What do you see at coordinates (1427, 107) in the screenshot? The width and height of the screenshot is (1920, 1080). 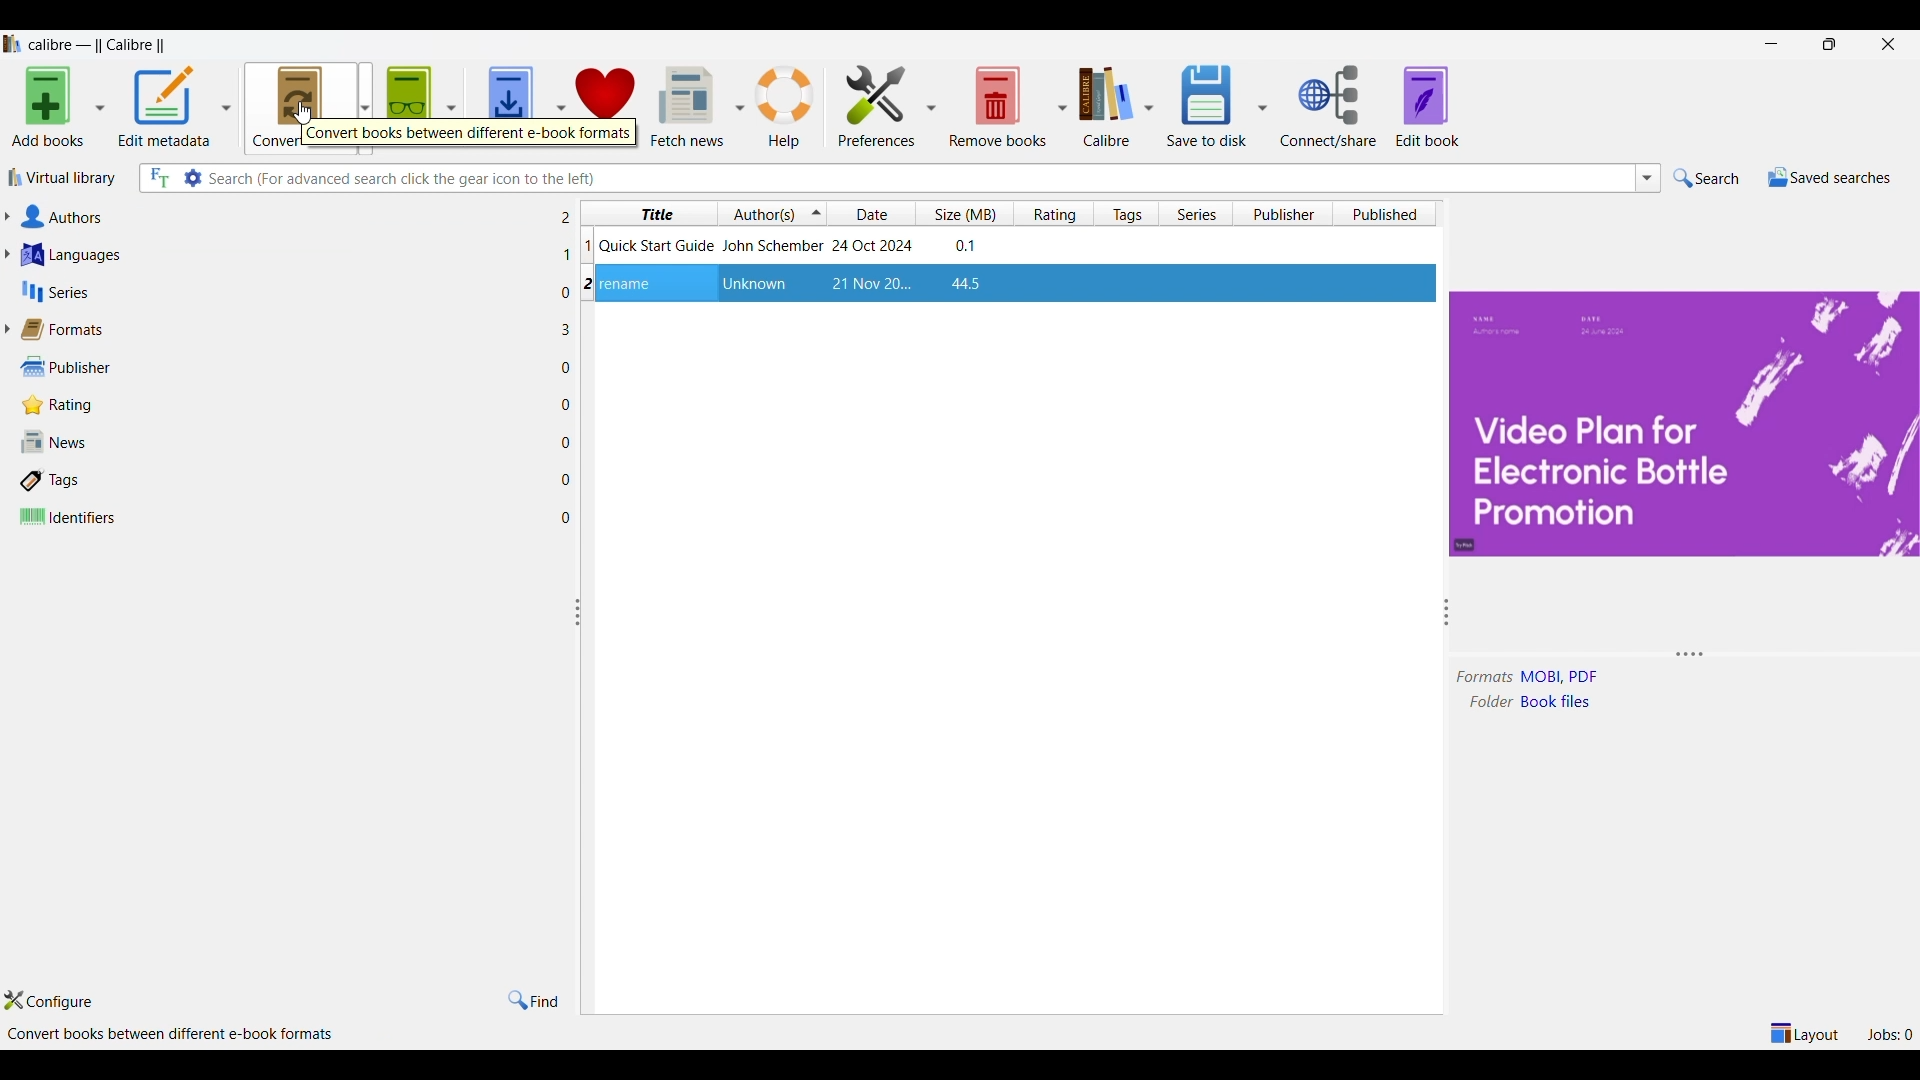 I see `Edit book` at bounding box center [1427, 107].